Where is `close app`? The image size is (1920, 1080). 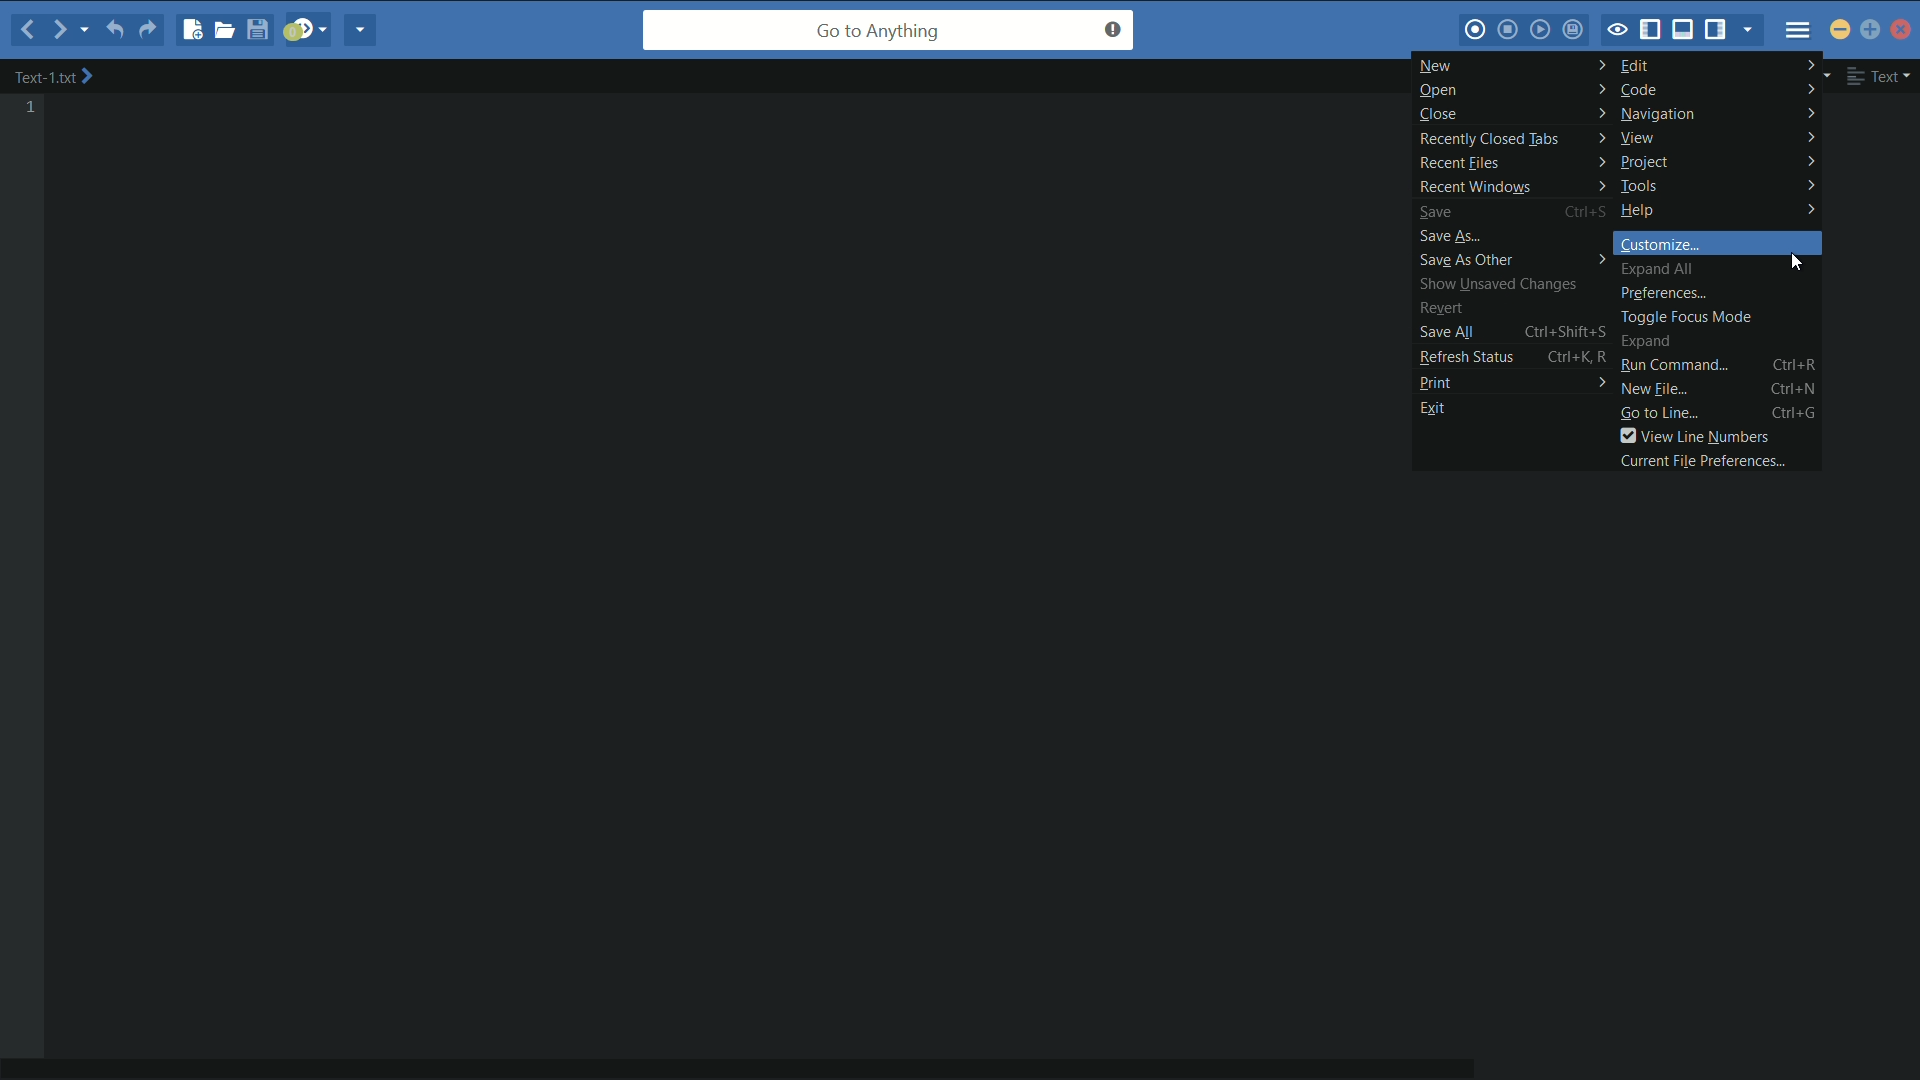
close app is located at coordinates (1900, 30).